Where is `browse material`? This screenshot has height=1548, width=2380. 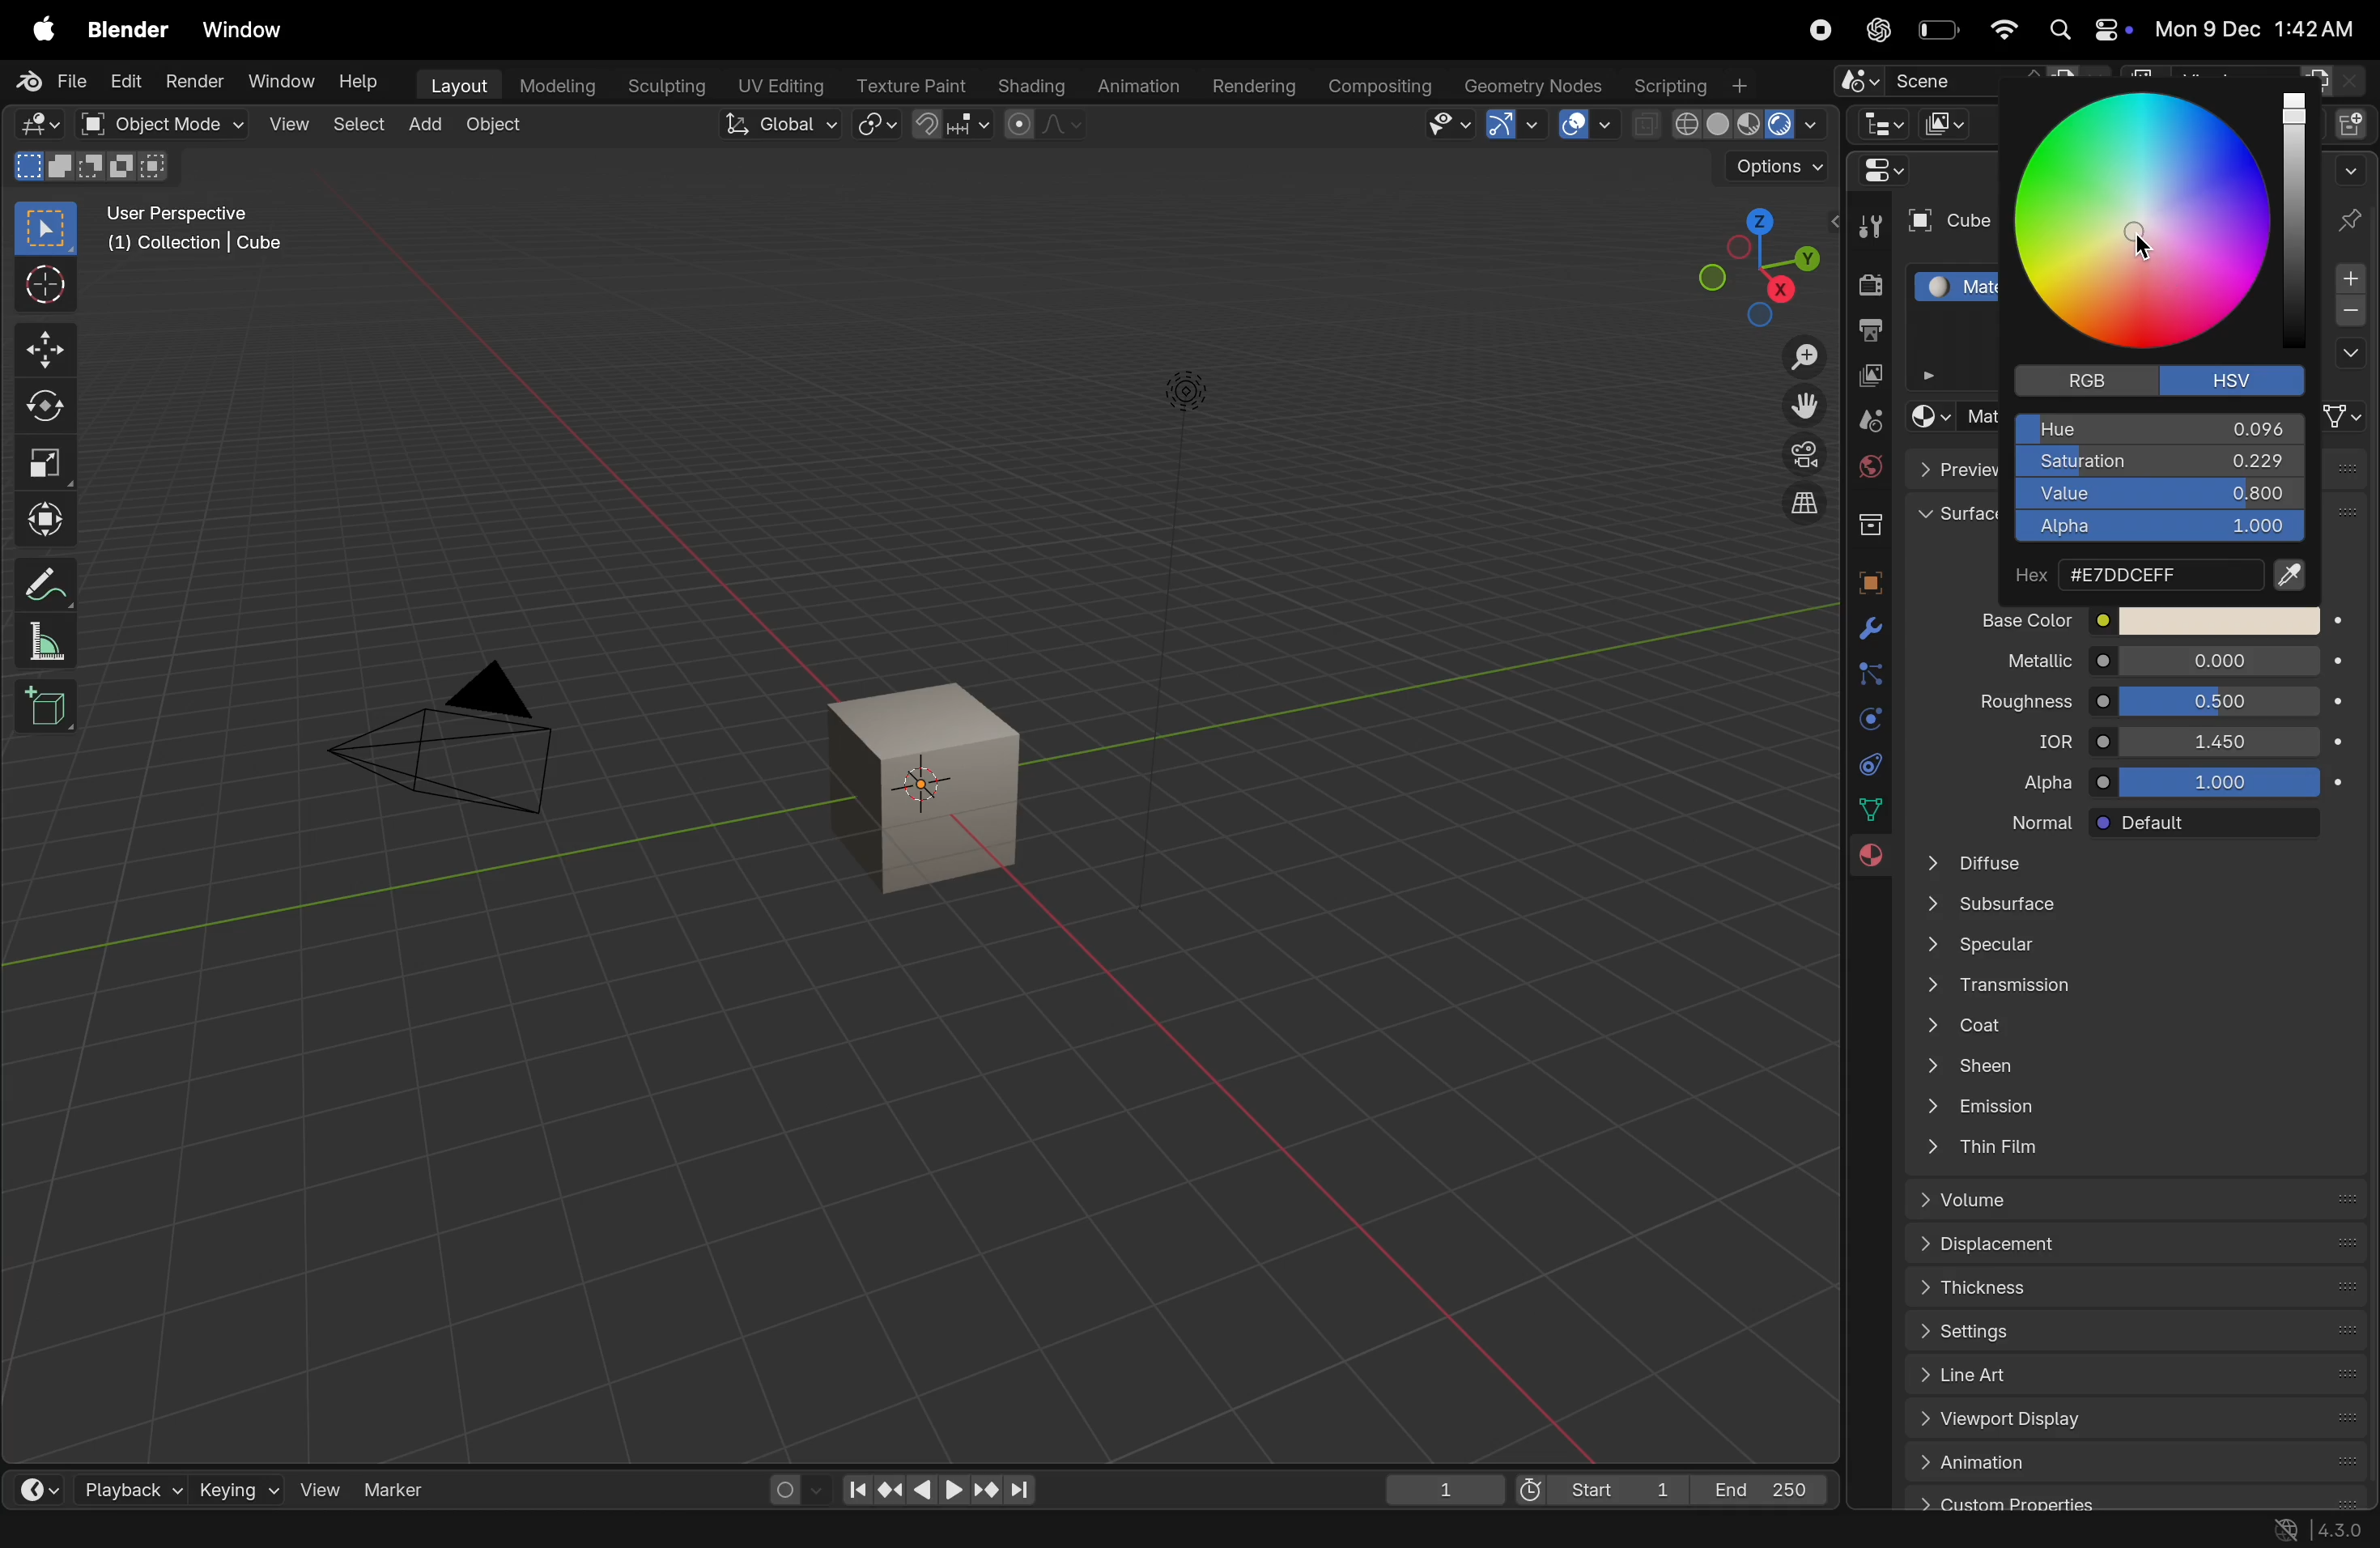 browse material is located at coordinates (1927, 417).